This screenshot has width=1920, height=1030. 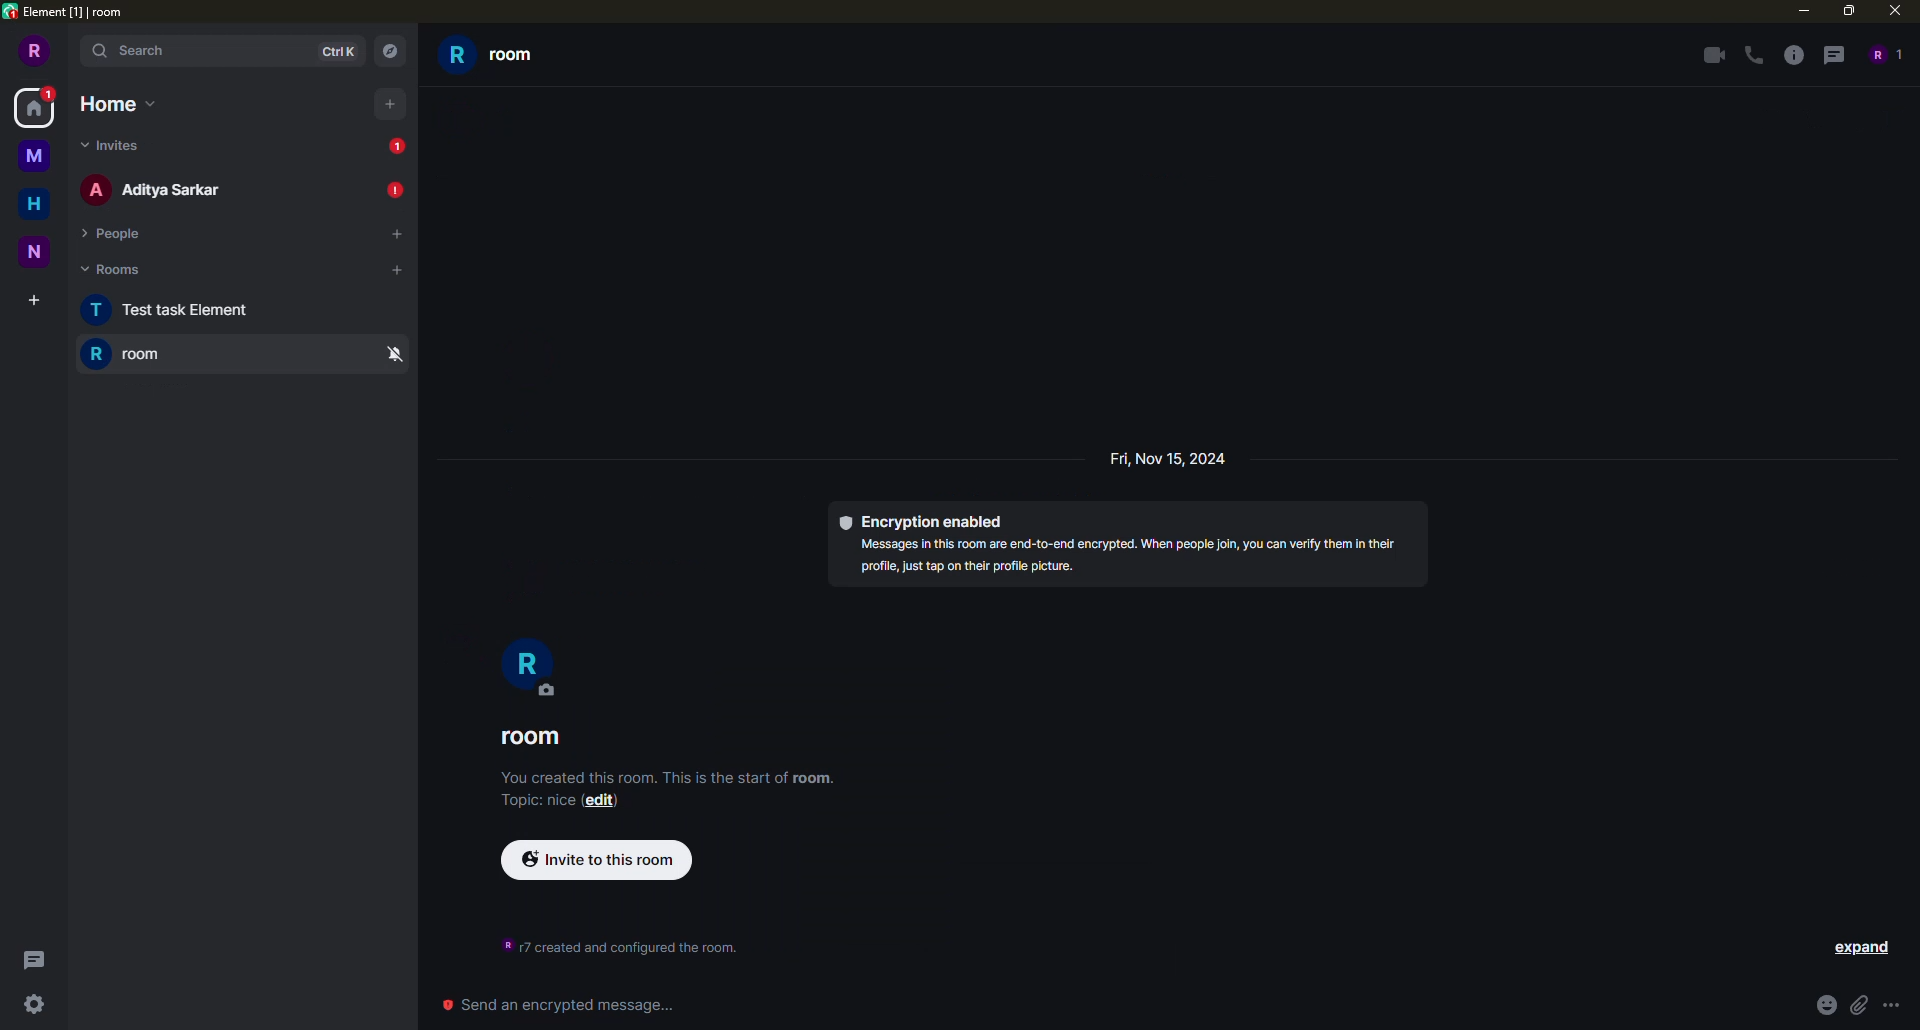 What do you see at coordinates (392, 271) in the screenshot?
I see `add` at bounding box center [392, 271].